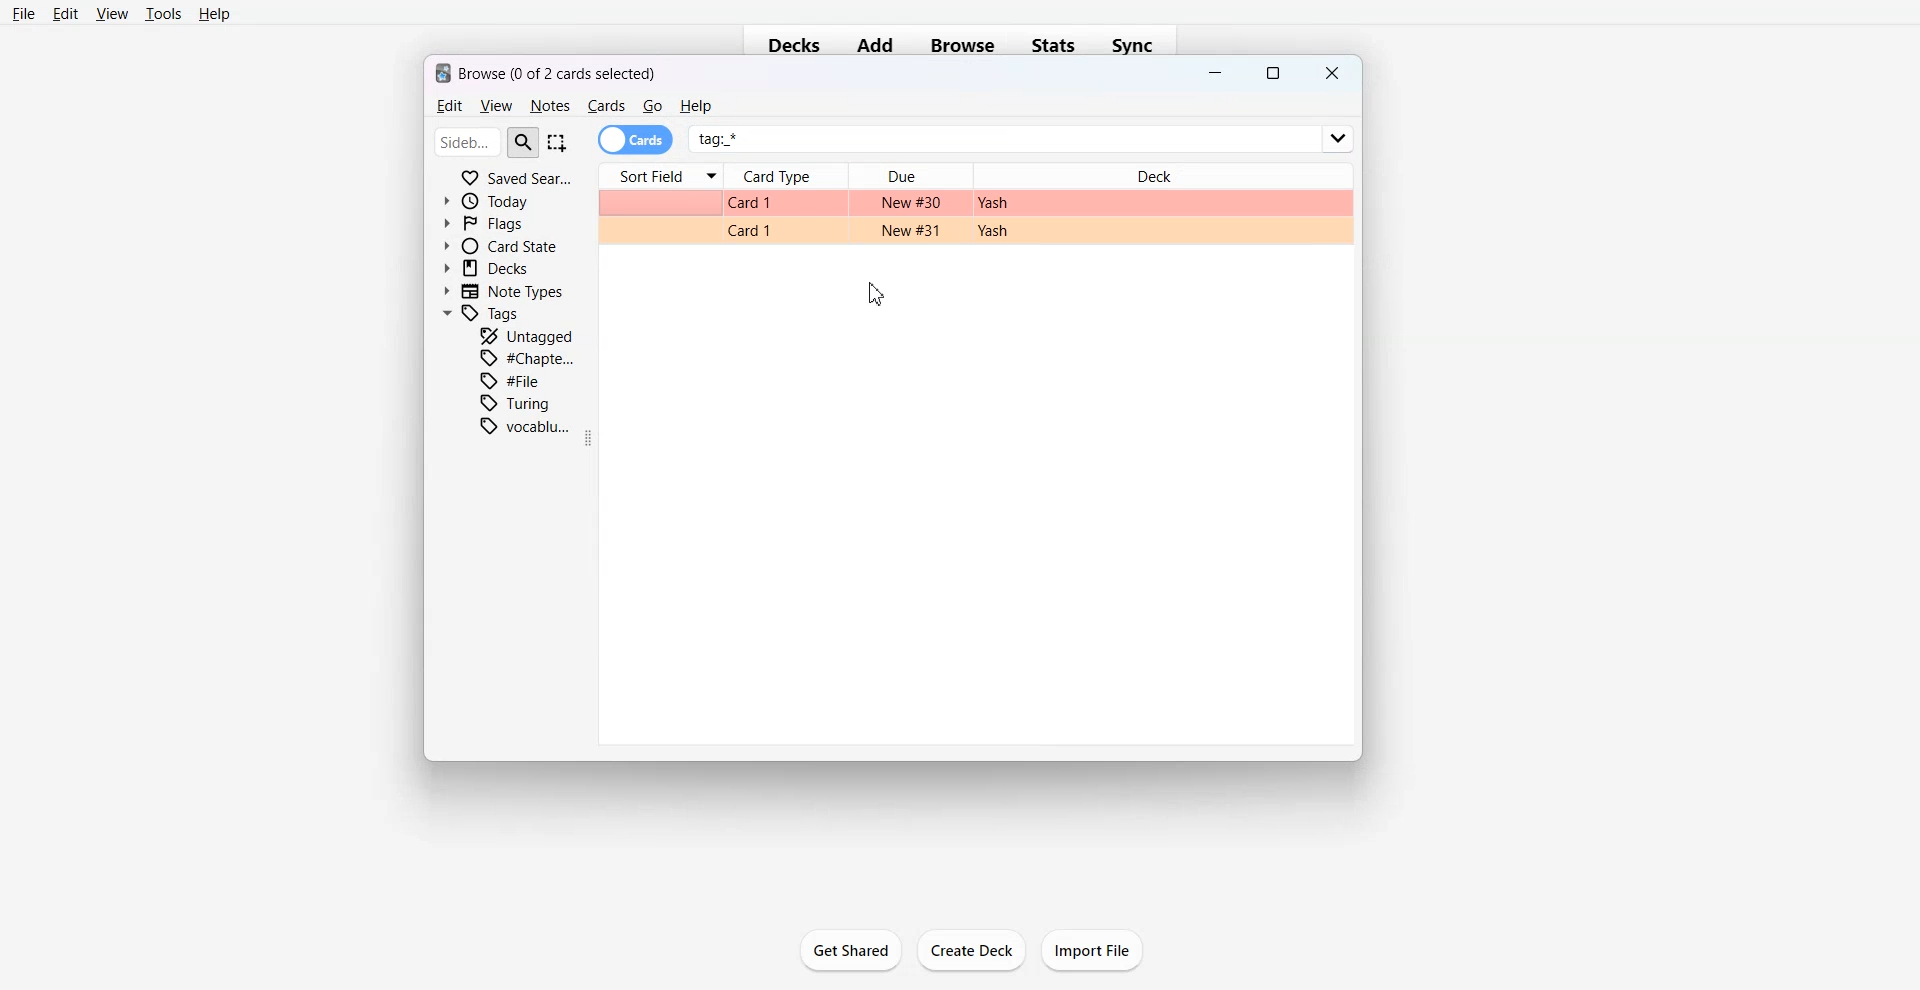  Describe the element at coordinates (525, 426) in the screenshot. I see `Vocabulary` at that location.